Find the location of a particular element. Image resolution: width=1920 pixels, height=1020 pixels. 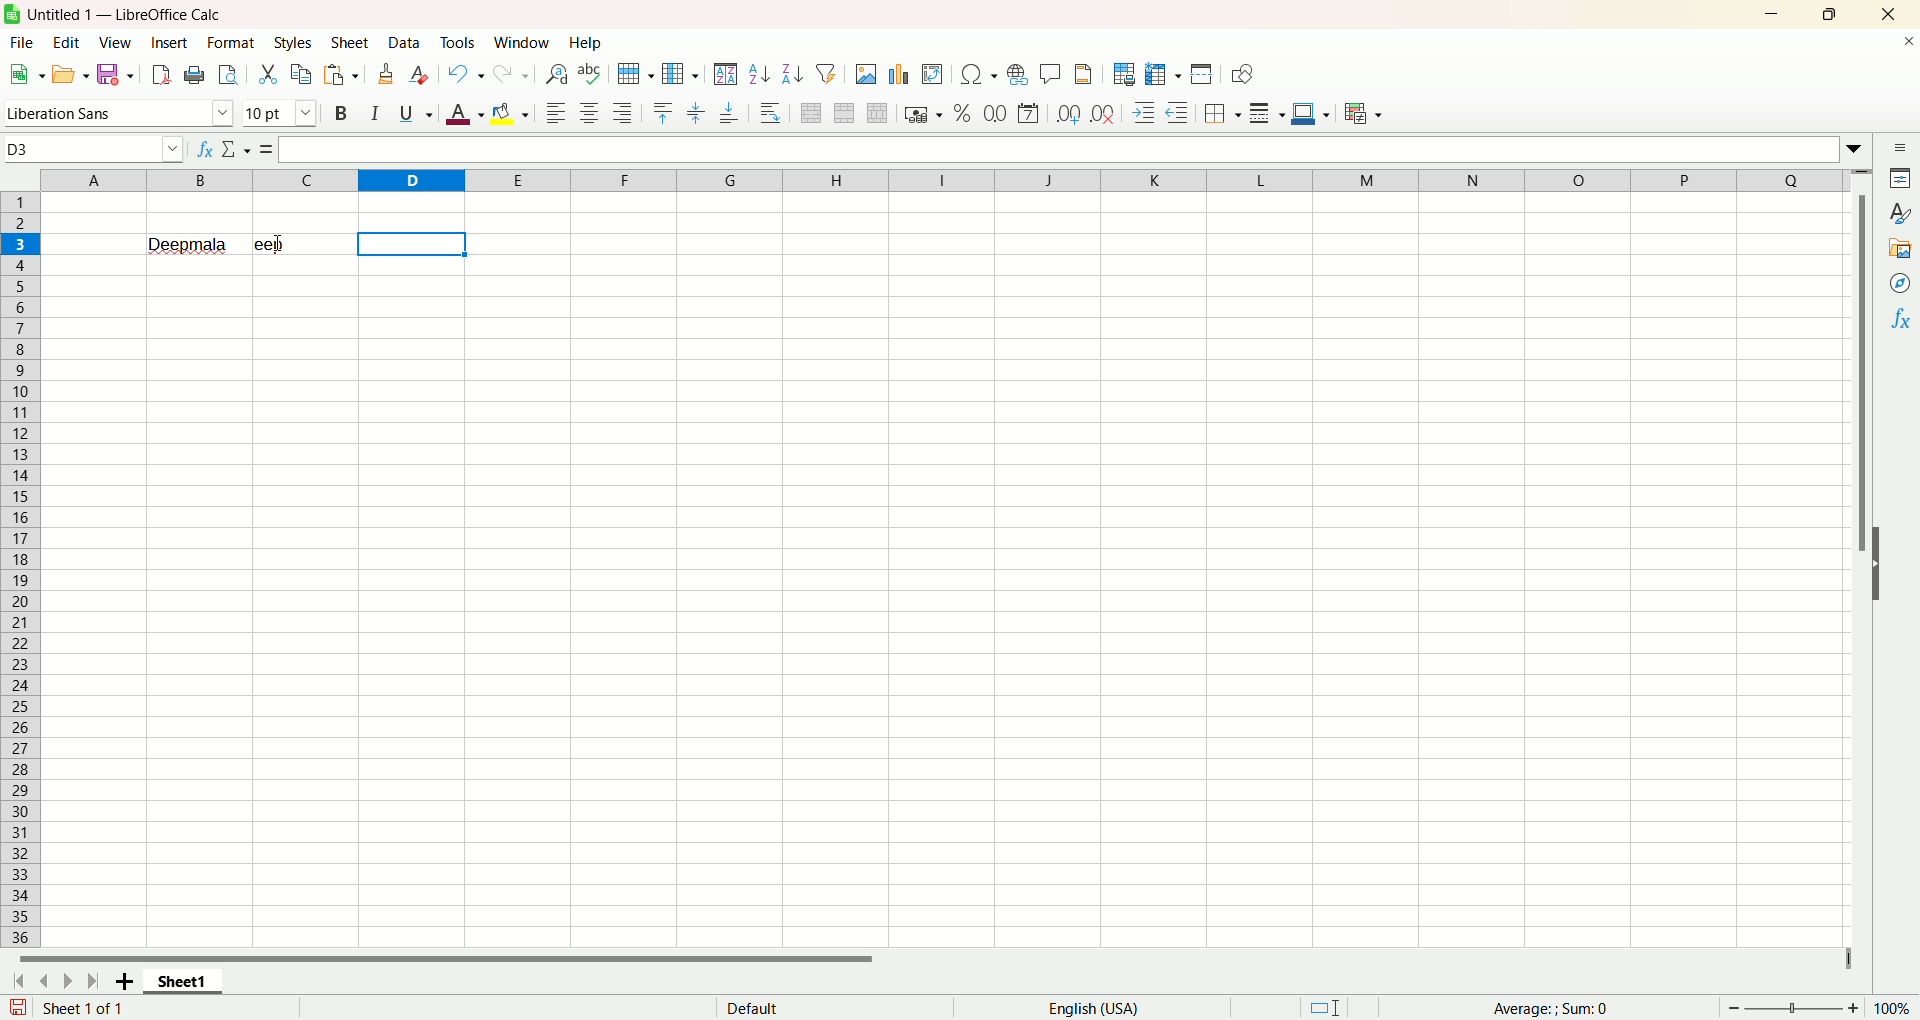

Italic is located at coordinates (377, 110).